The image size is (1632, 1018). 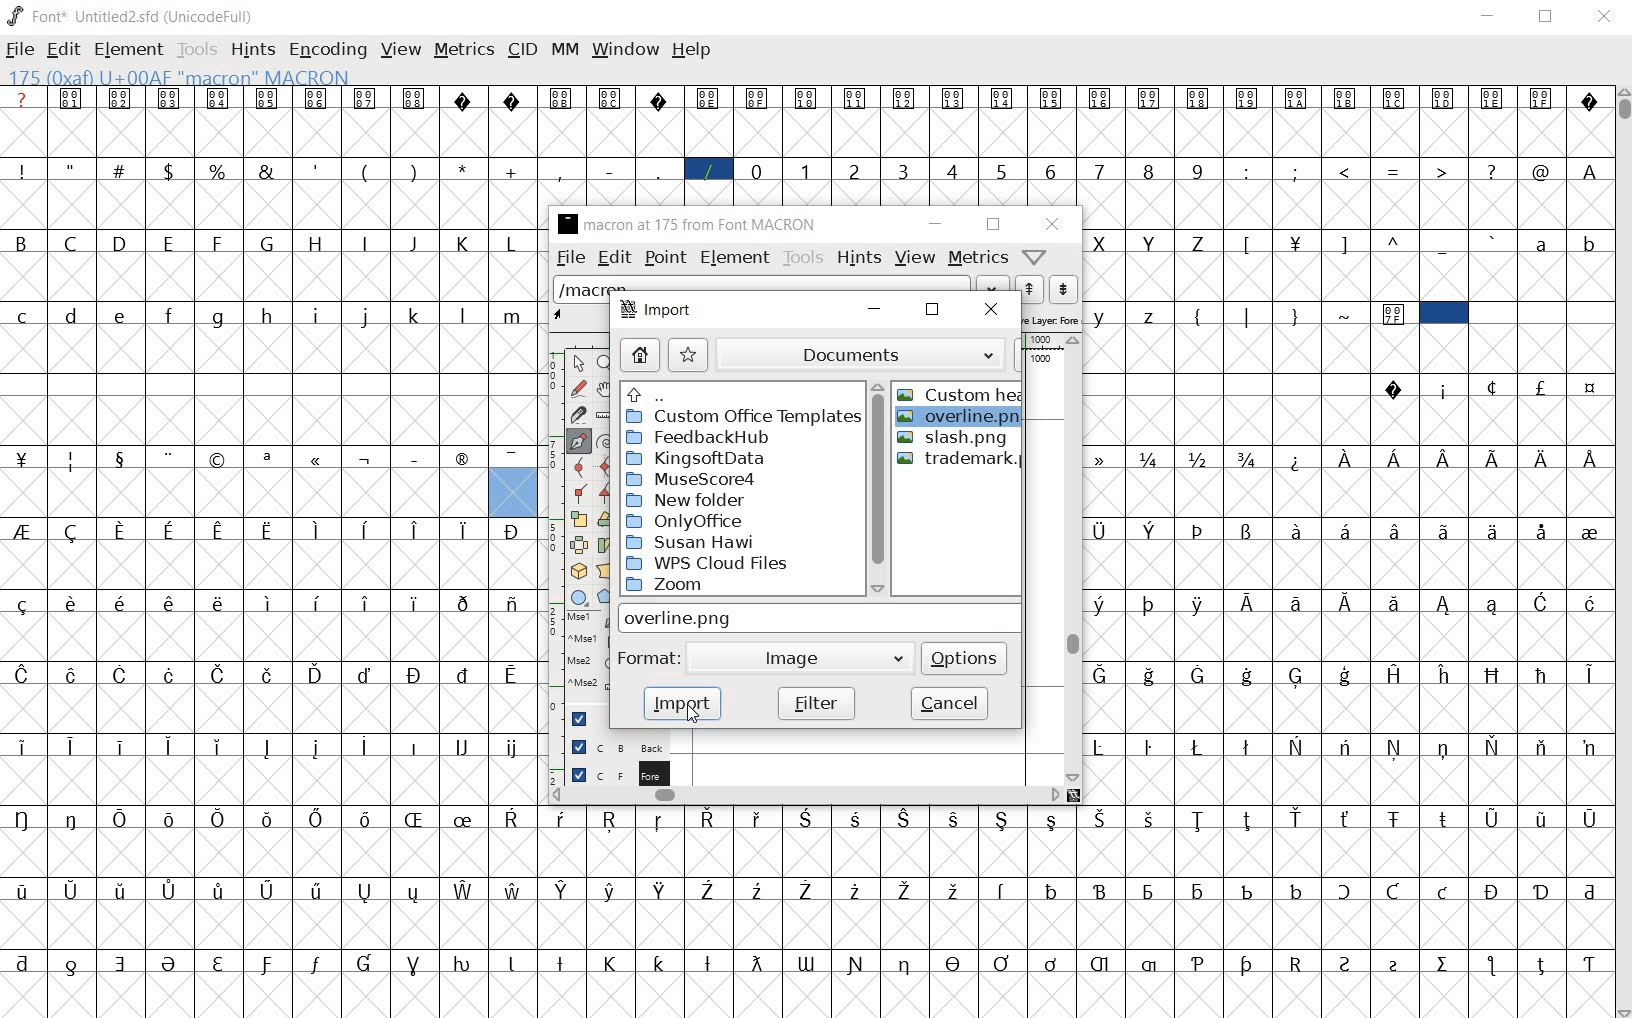 I want to click on HV curve, so click(x=603, y=467).